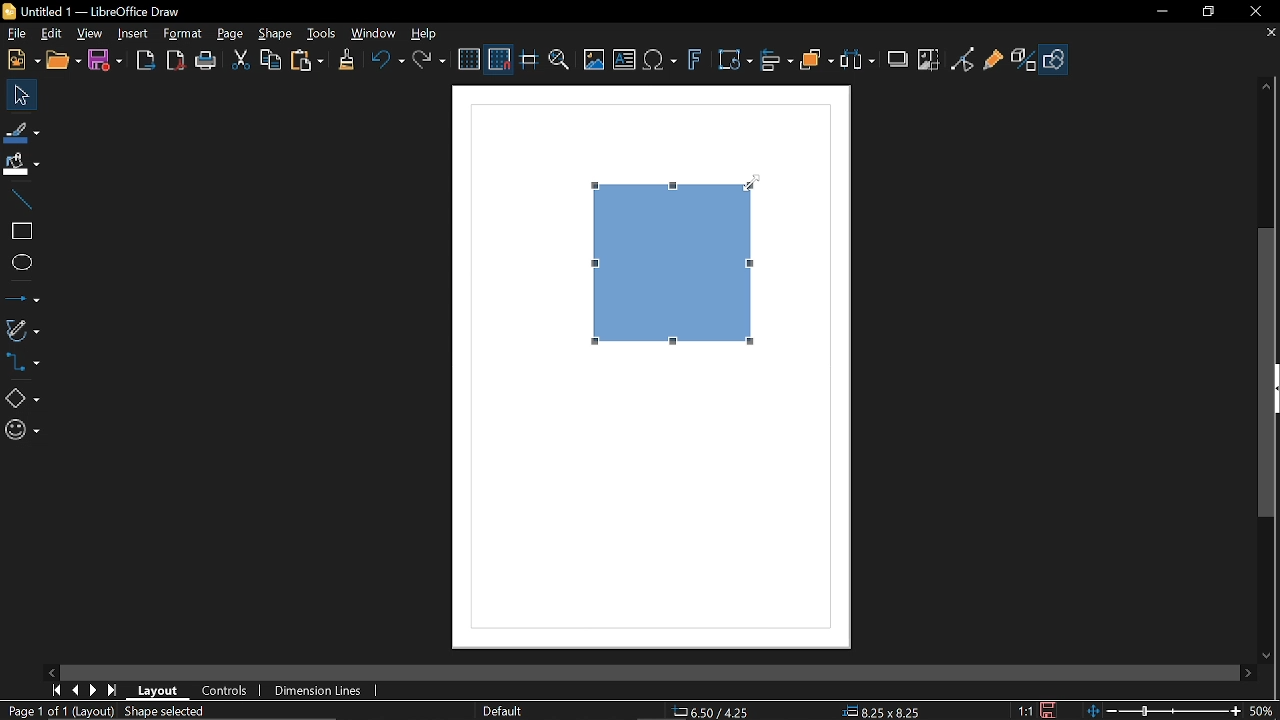  I want to click on Open, so click(63, 62).